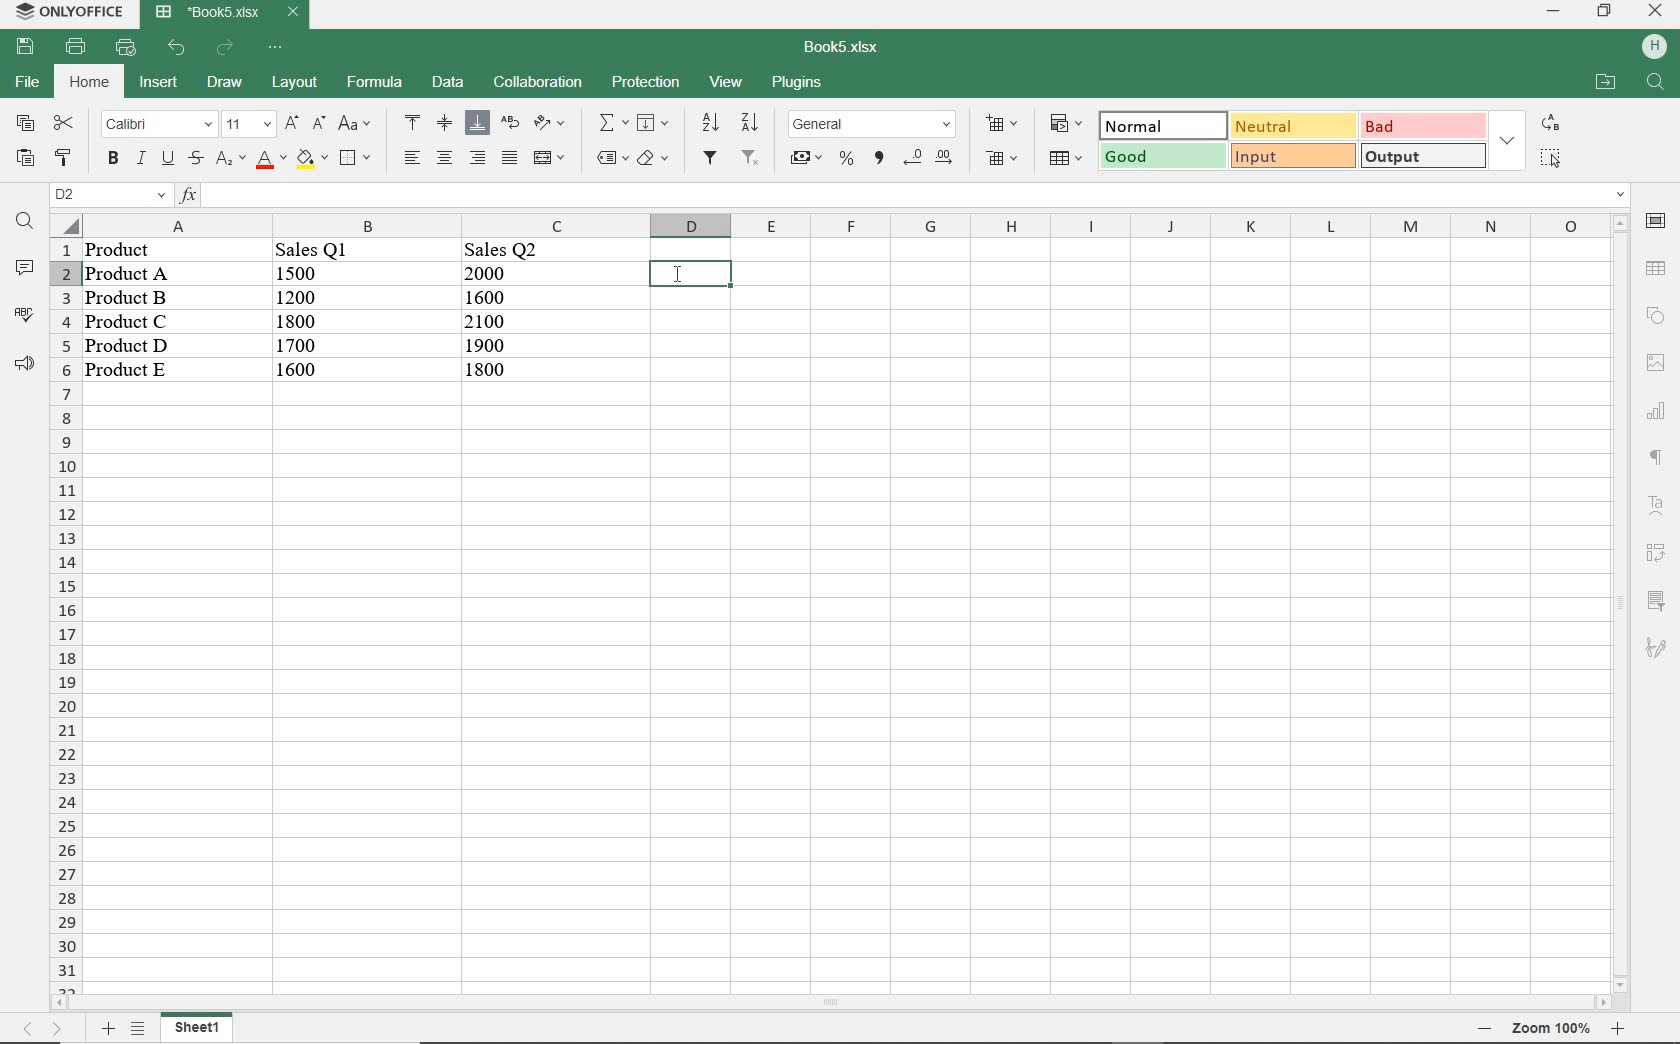 The height and width of the screenshot is (1044, 1680). I want to click on print, so click(76, 48).